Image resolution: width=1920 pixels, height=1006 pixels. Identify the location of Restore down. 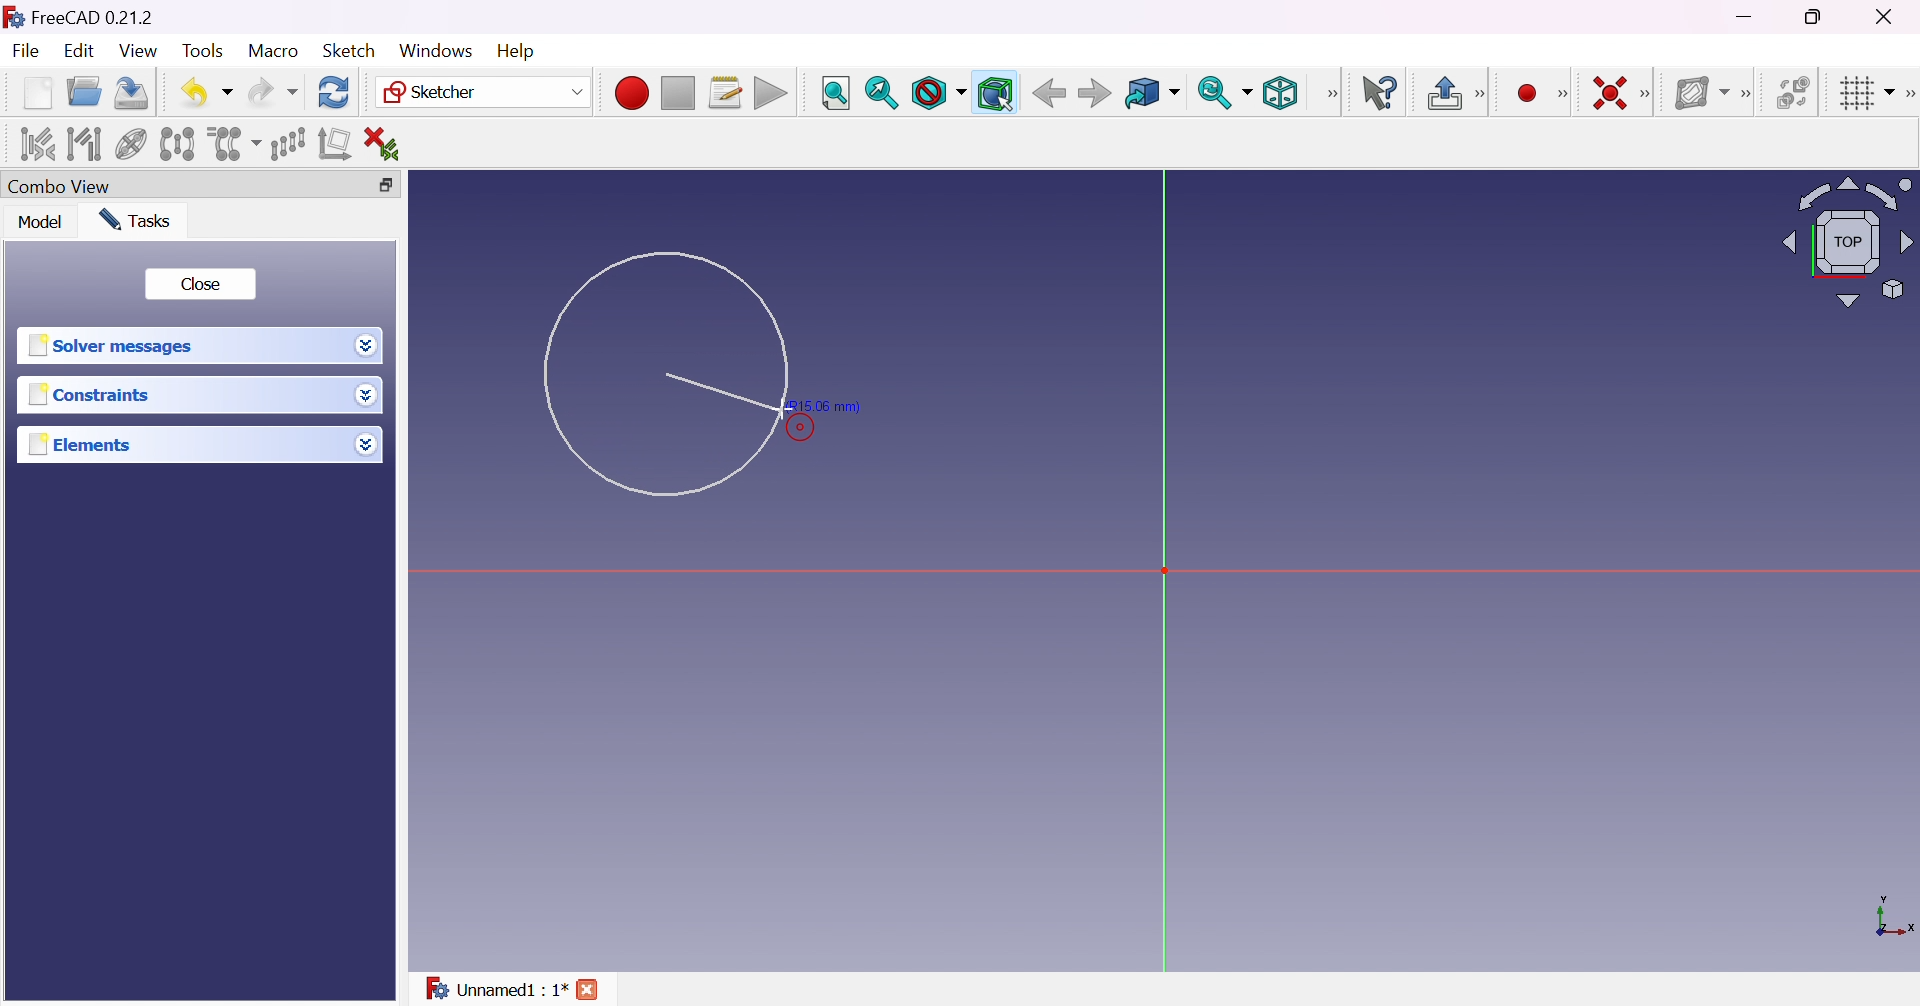
(380, 186).